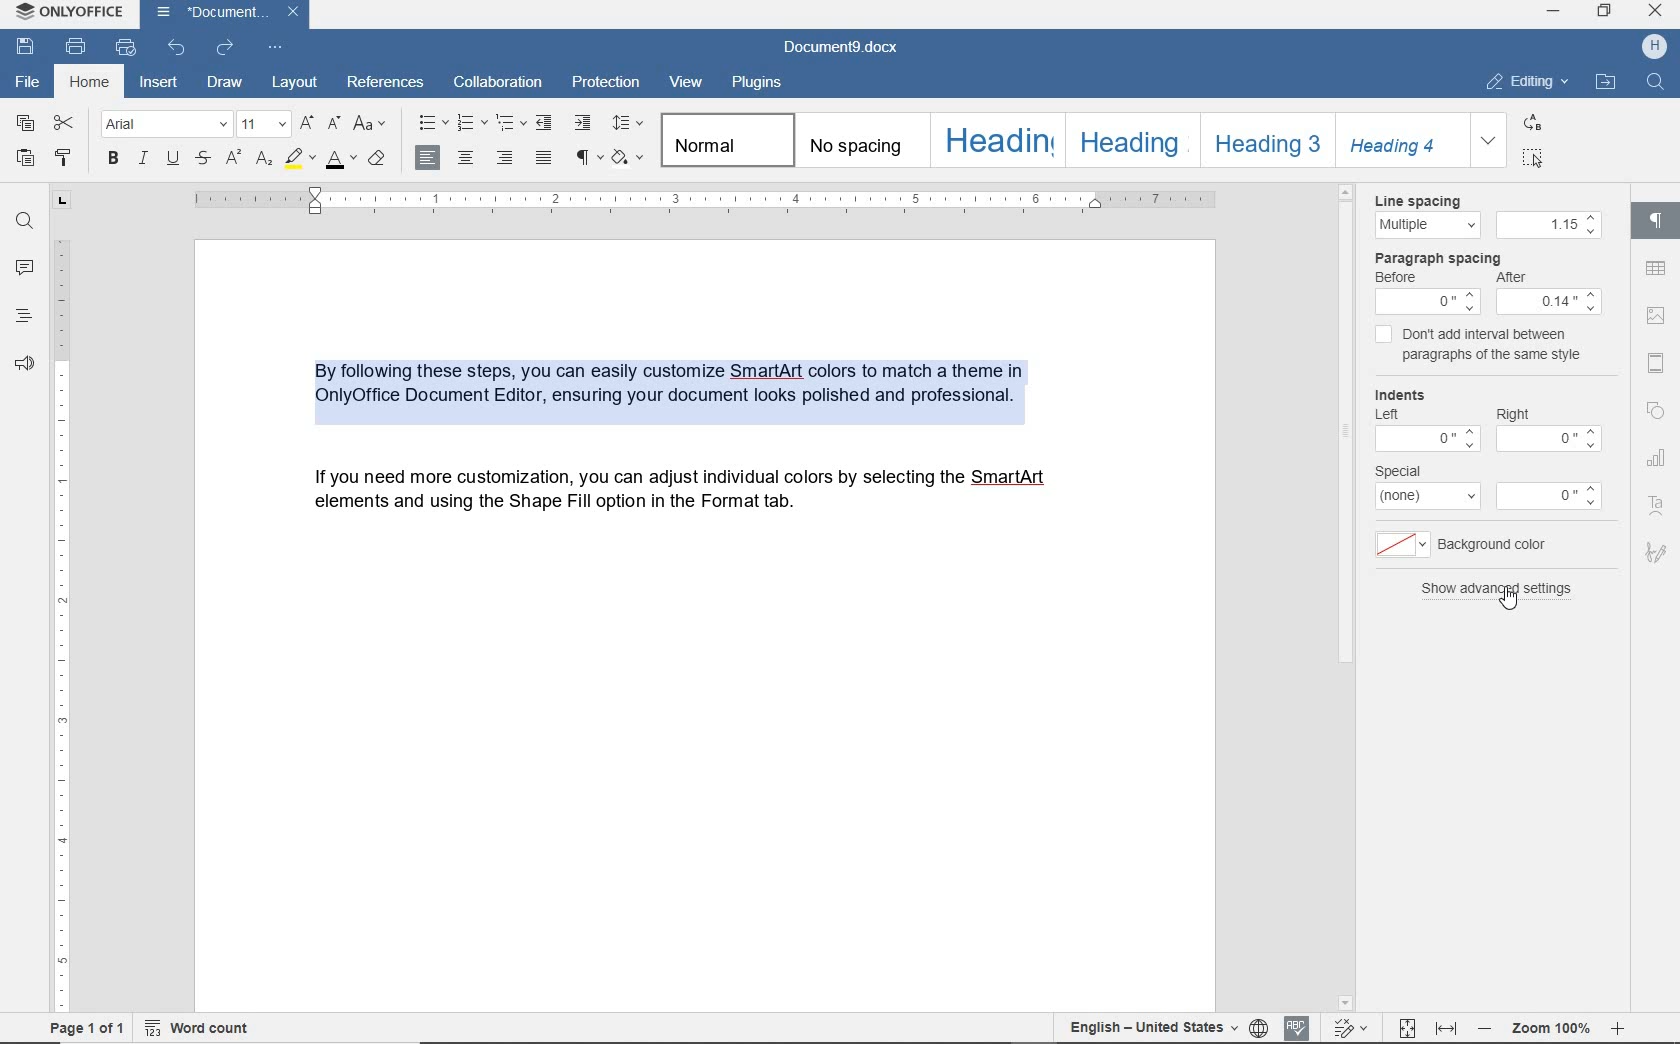  I want to click on expand , so click(1489, 141).